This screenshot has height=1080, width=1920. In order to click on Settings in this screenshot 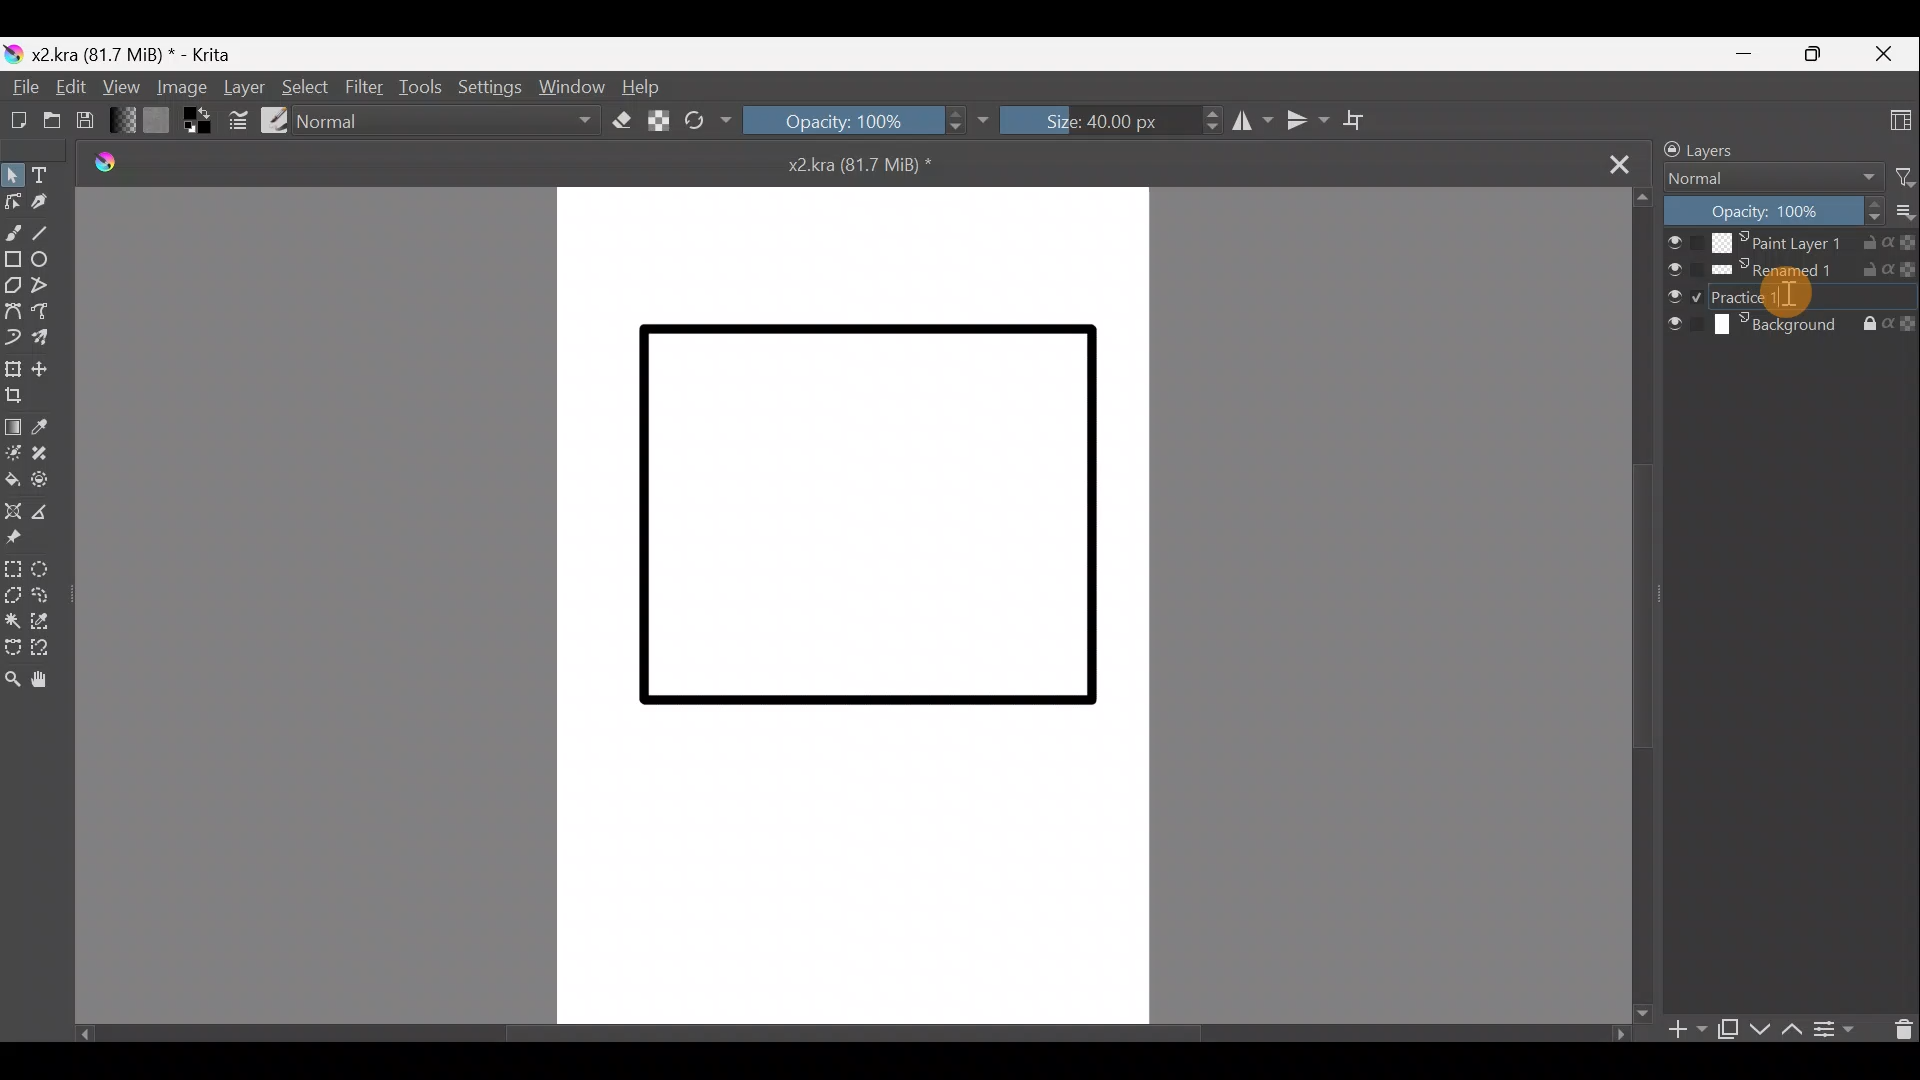, I will do `click(487, 90)`.